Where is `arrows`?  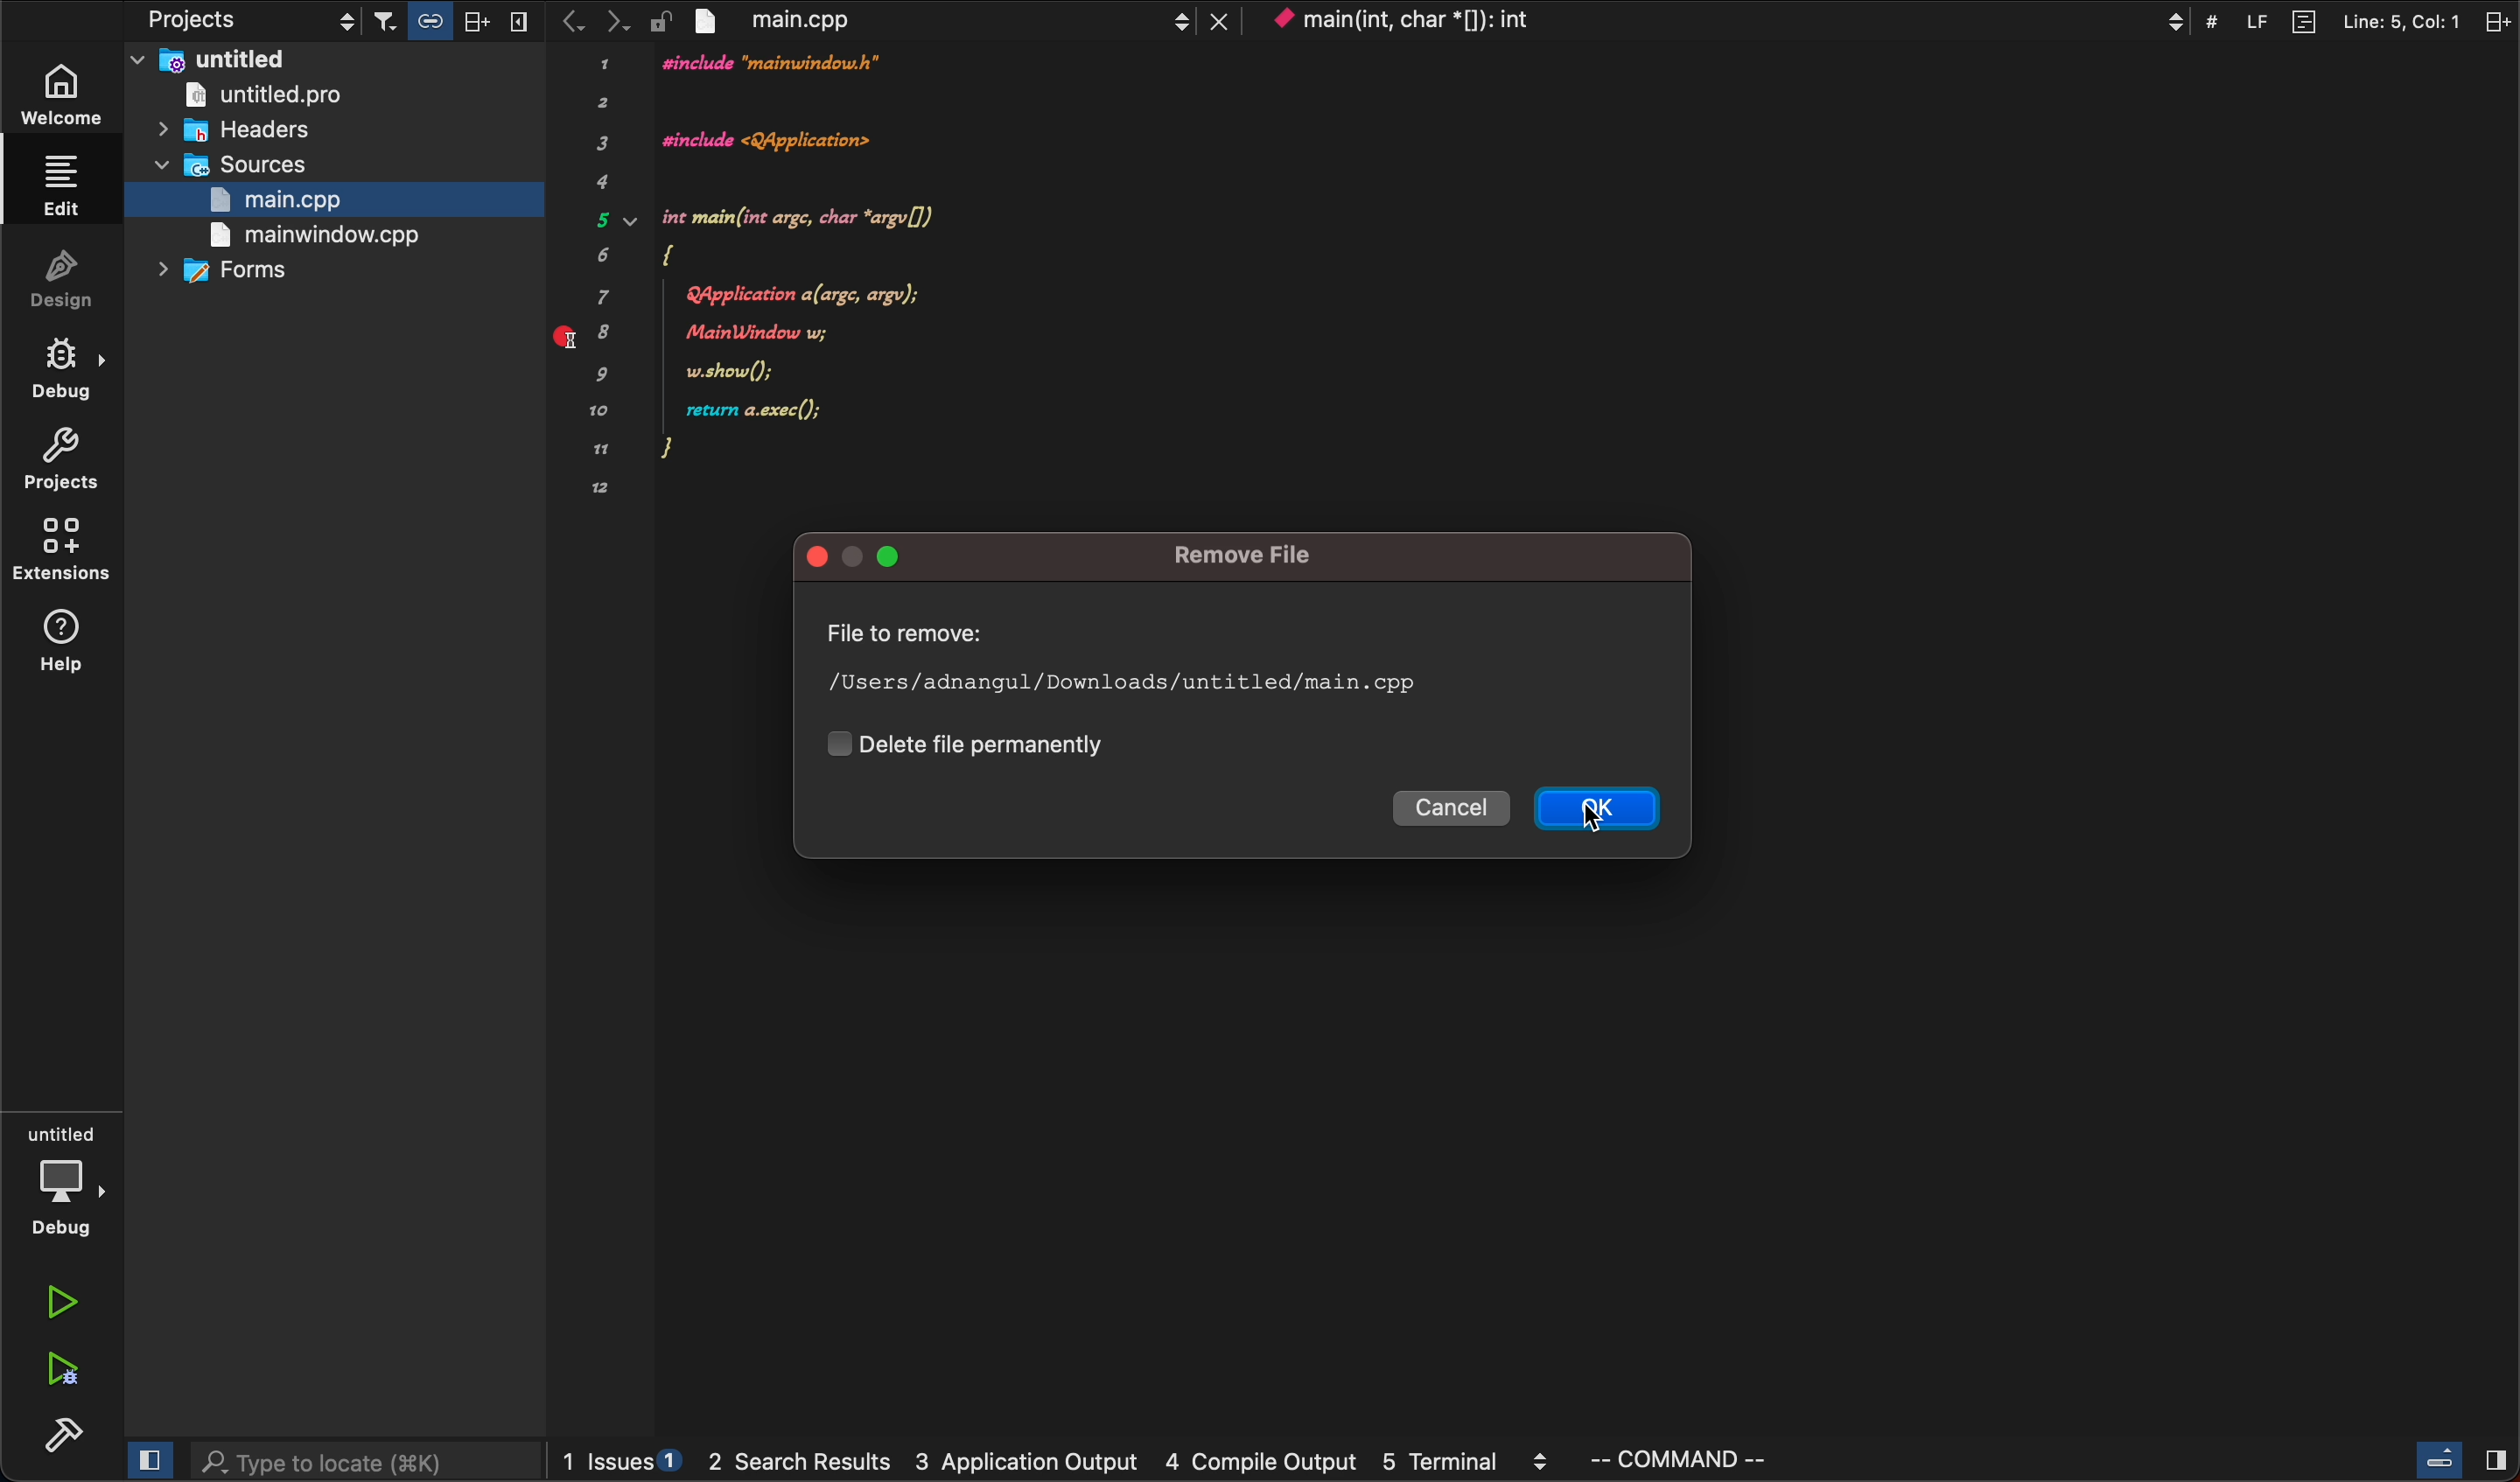 arrows is located at coordinates (586, 21).